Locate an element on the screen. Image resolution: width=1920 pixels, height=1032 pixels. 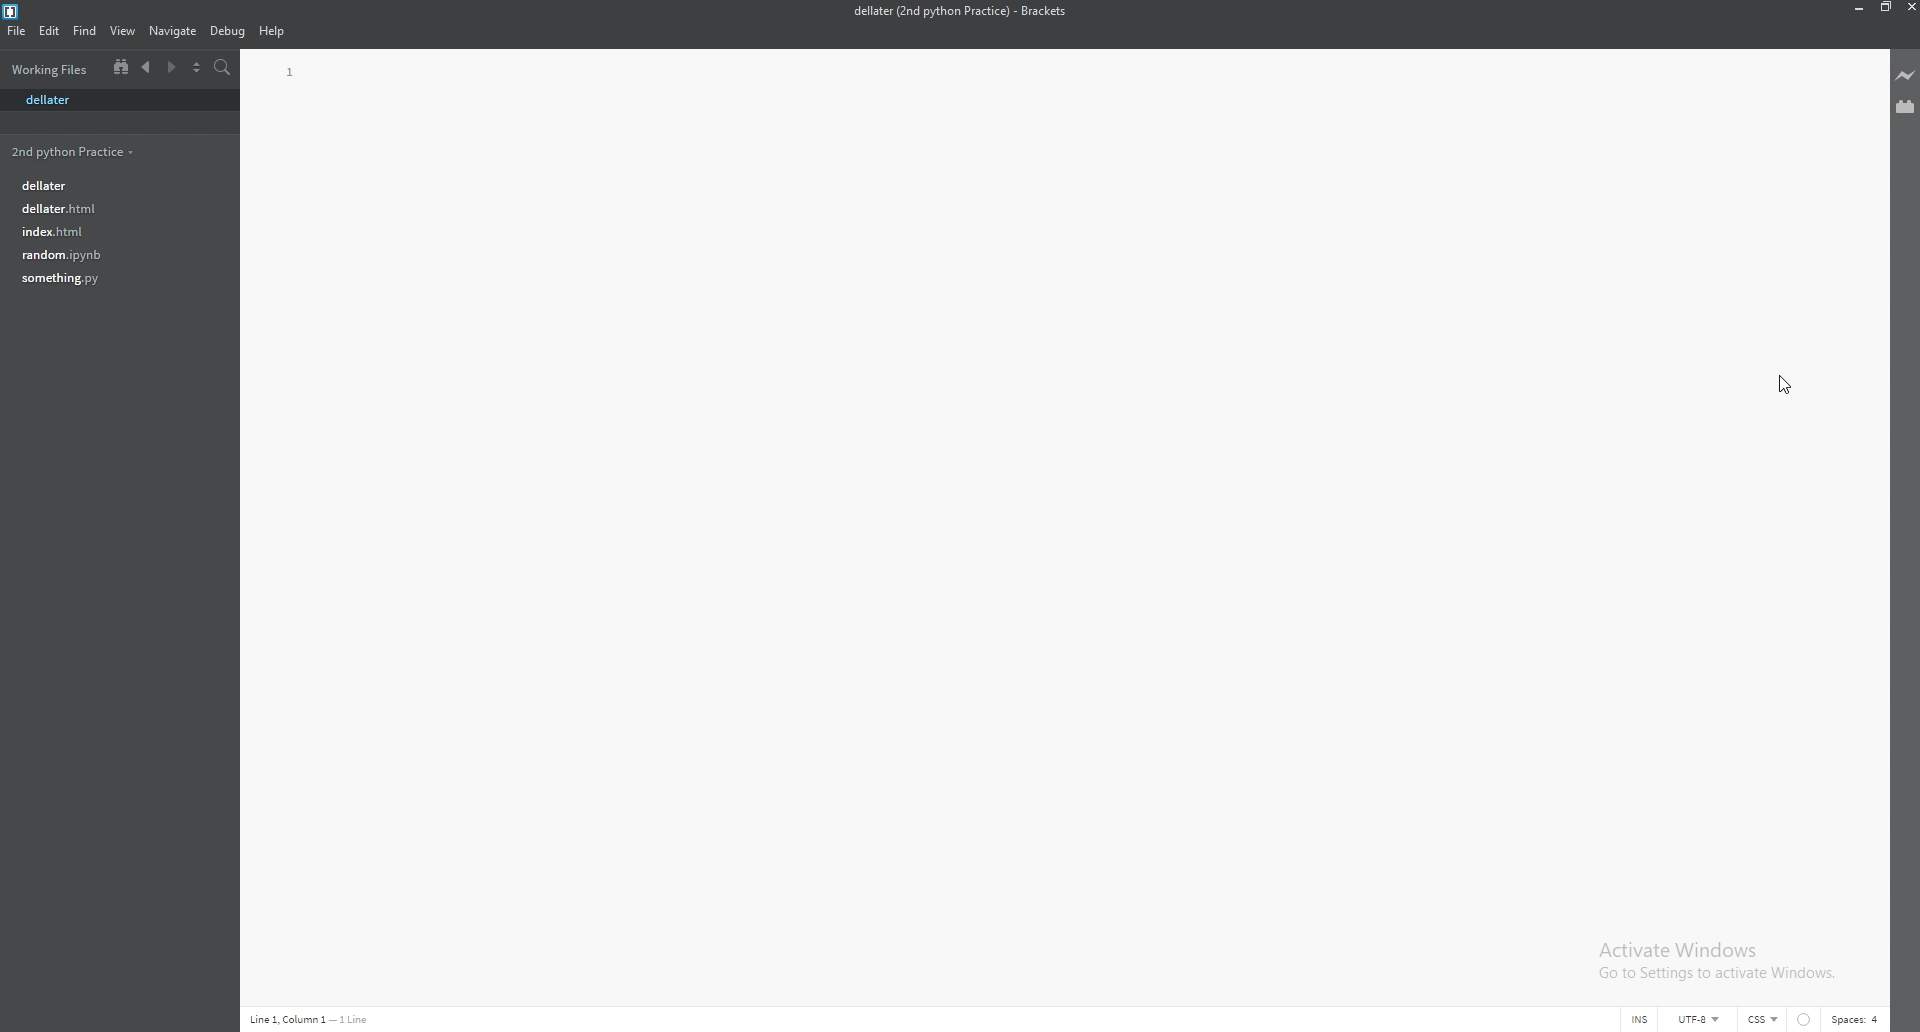
debug is located at coordinates (227, 32).